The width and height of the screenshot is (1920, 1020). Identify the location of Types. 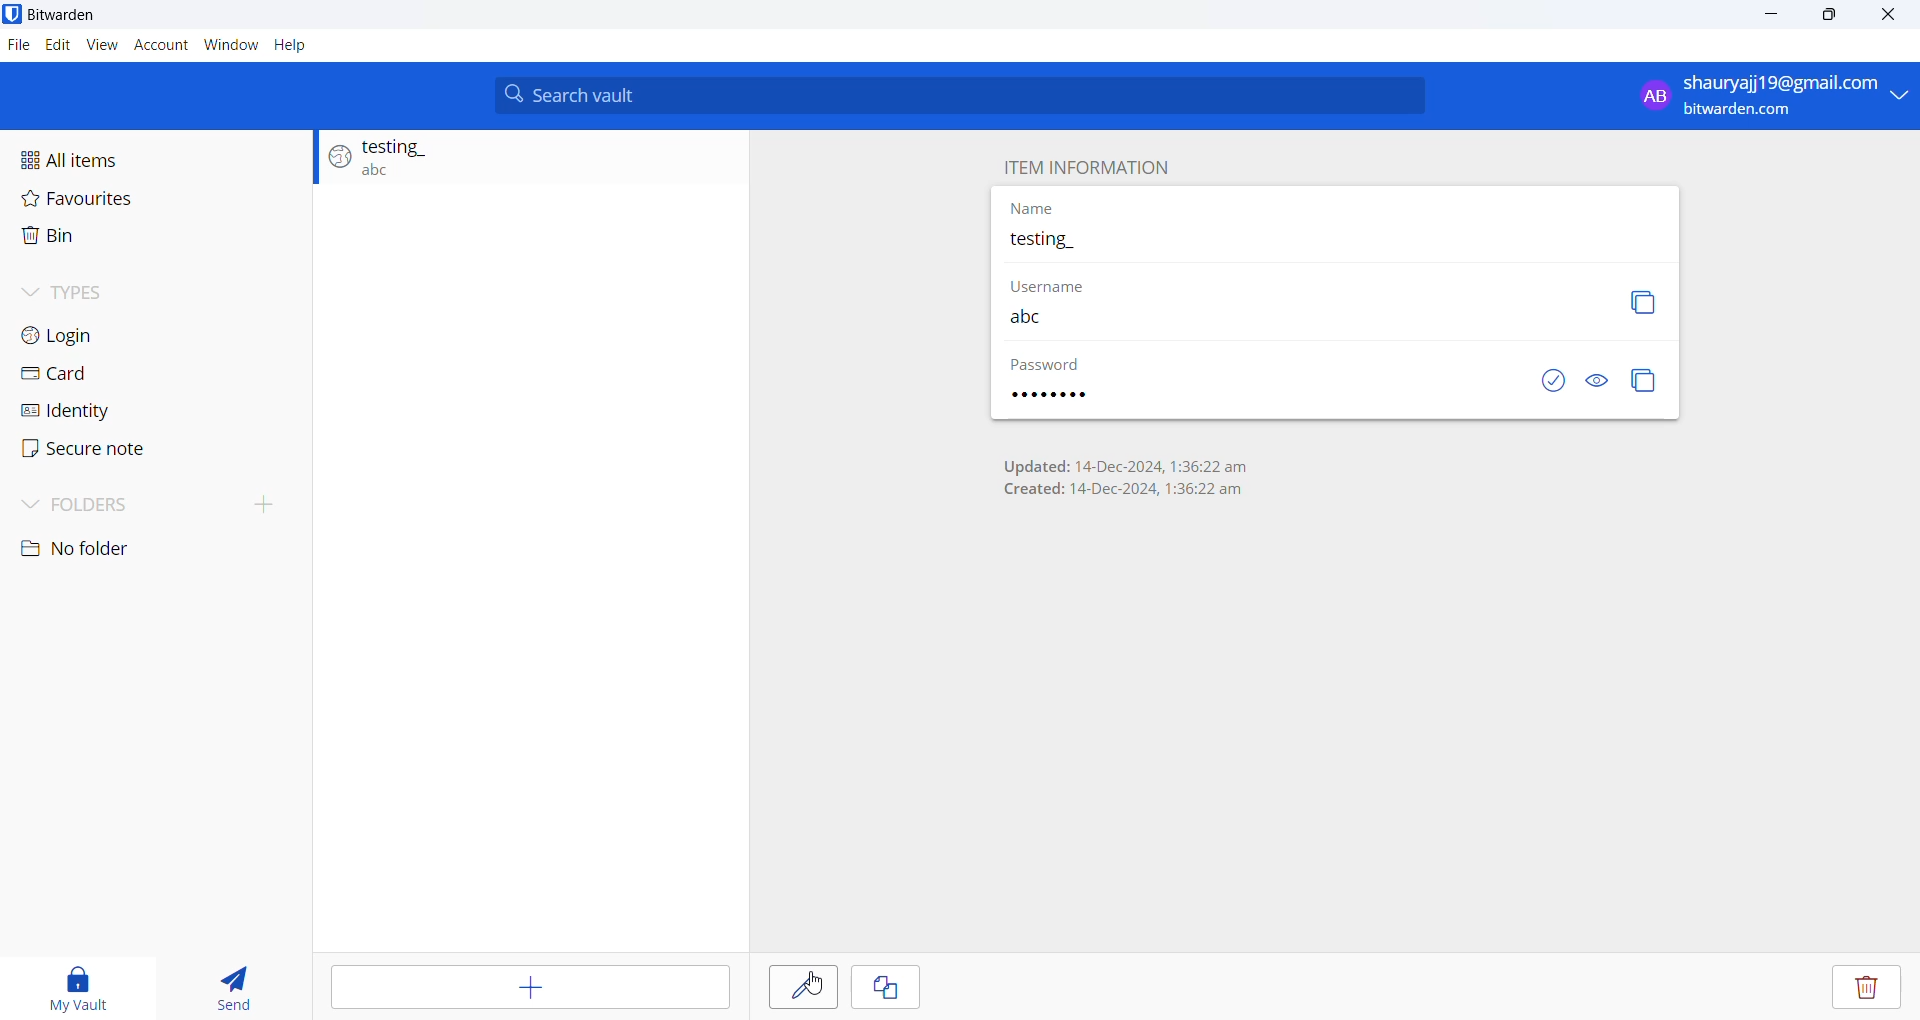
(147, 288).